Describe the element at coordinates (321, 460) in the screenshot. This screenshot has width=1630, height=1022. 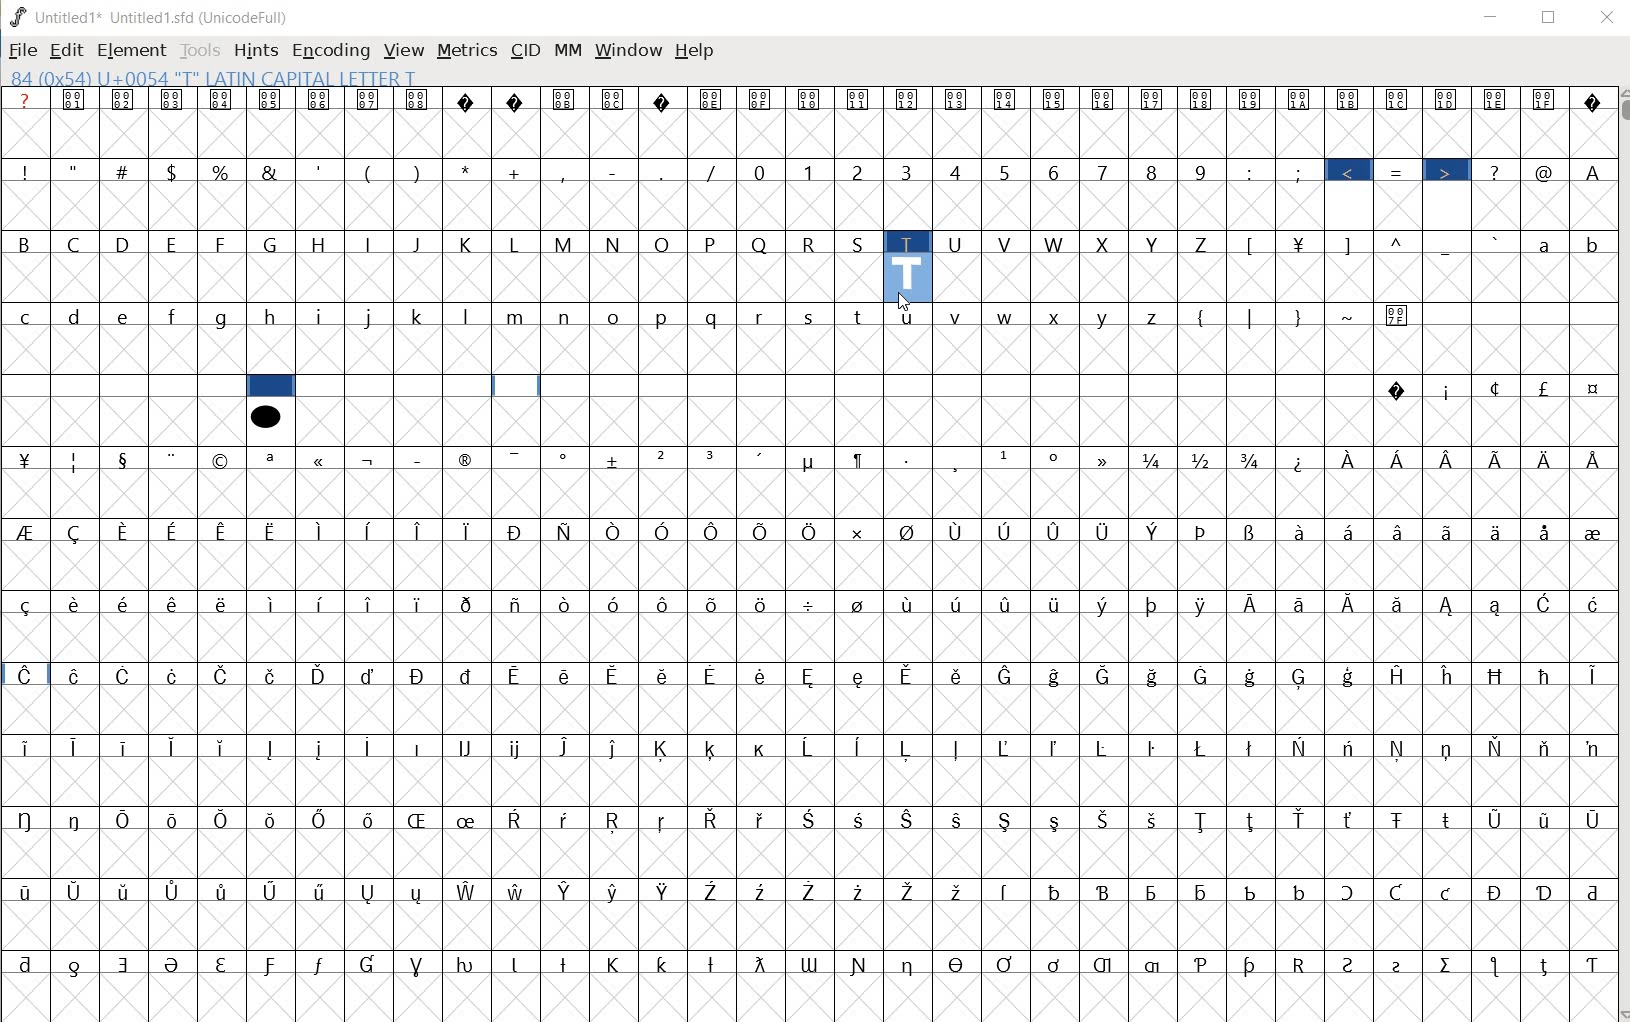
I see `Symbol` at that location.